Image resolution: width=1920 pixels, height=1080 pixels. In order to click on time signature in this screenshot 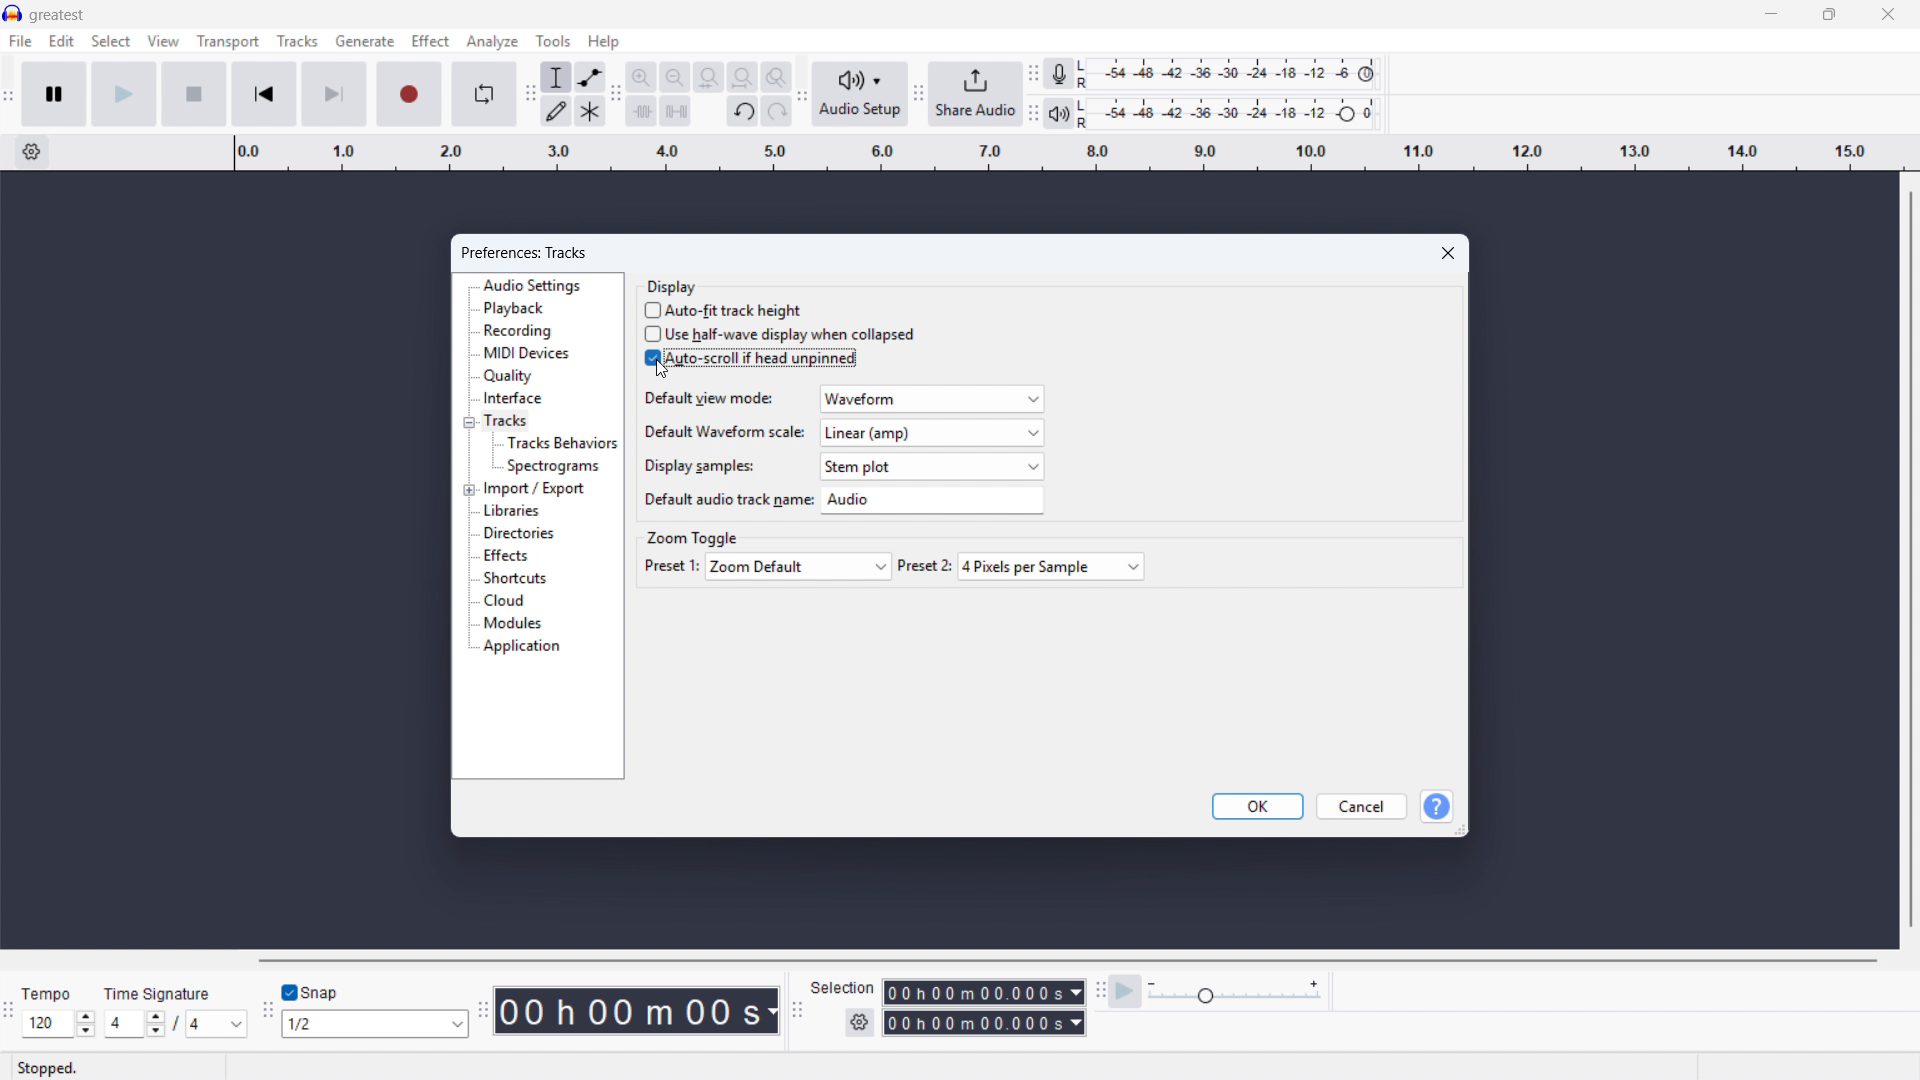, I will do `click(159, 994)`.